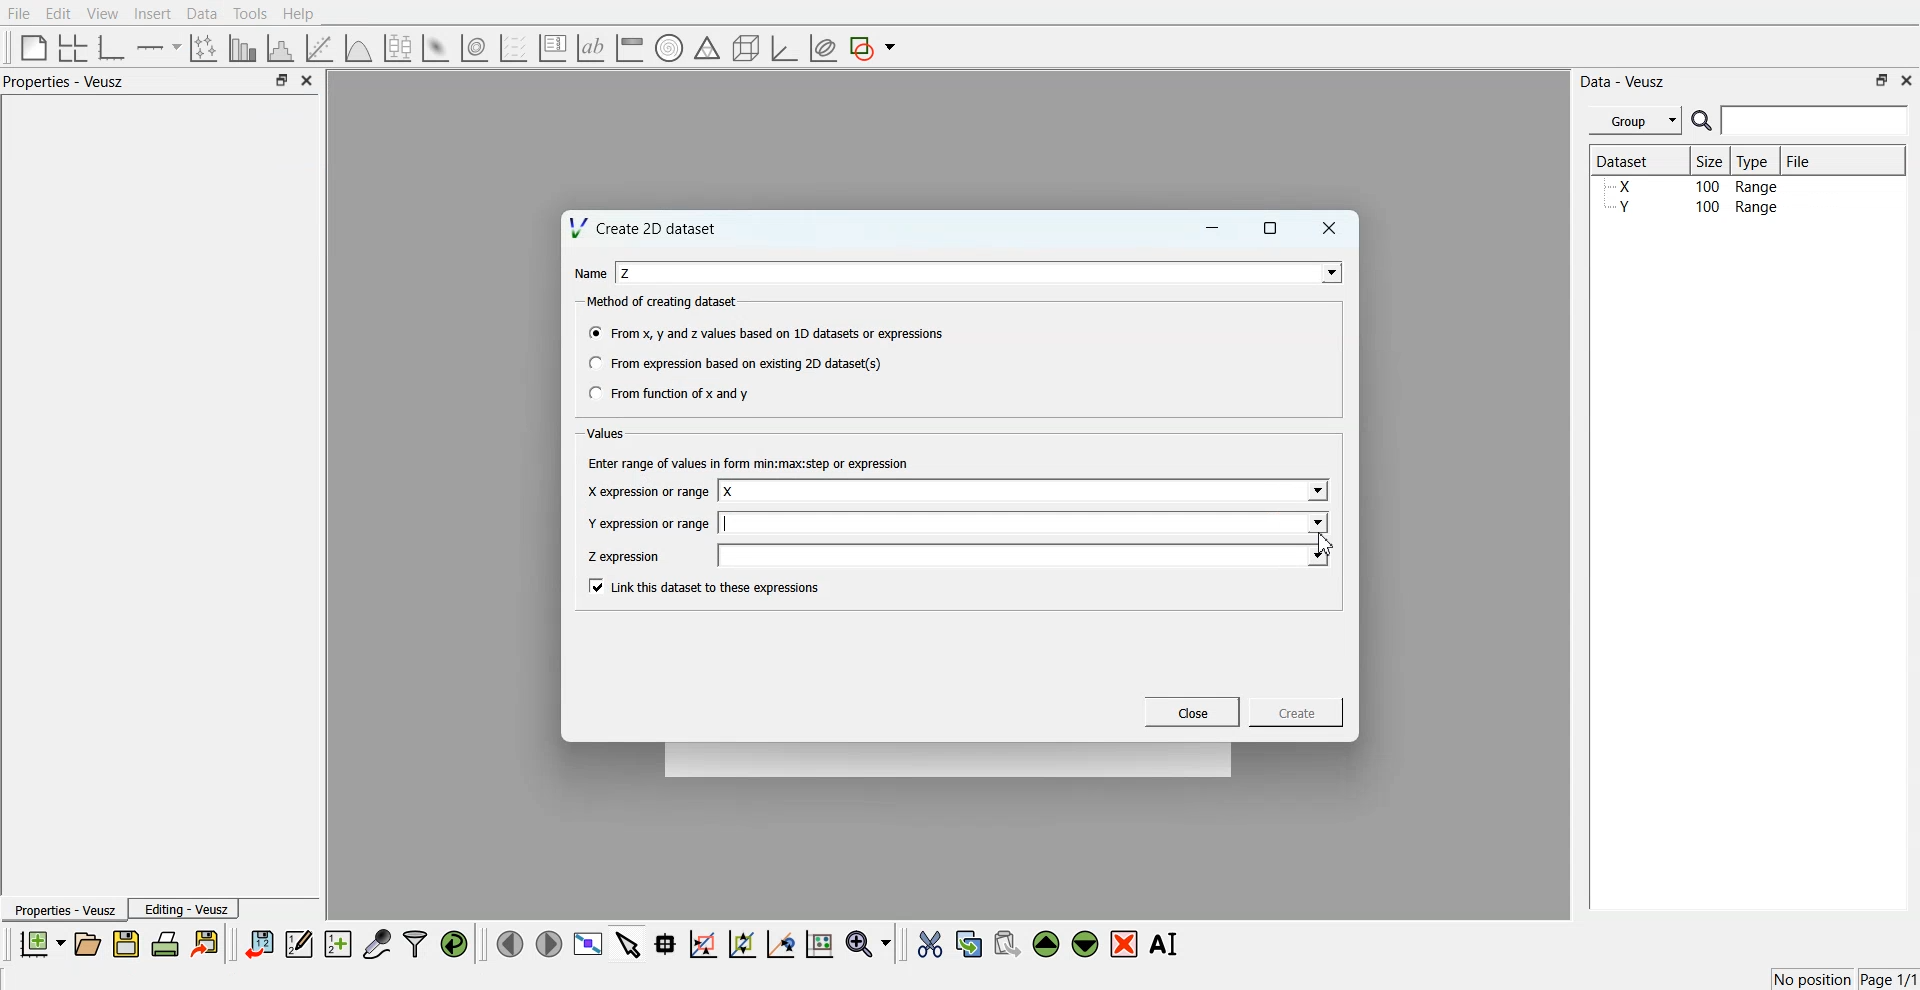 The width and height of the screenshot is (1920, 990). Describe the element at coordinates (768, 331) in the screenshot. I see `|  (& Fromx, y and z values based on 1D datasets or expressions` at that location.